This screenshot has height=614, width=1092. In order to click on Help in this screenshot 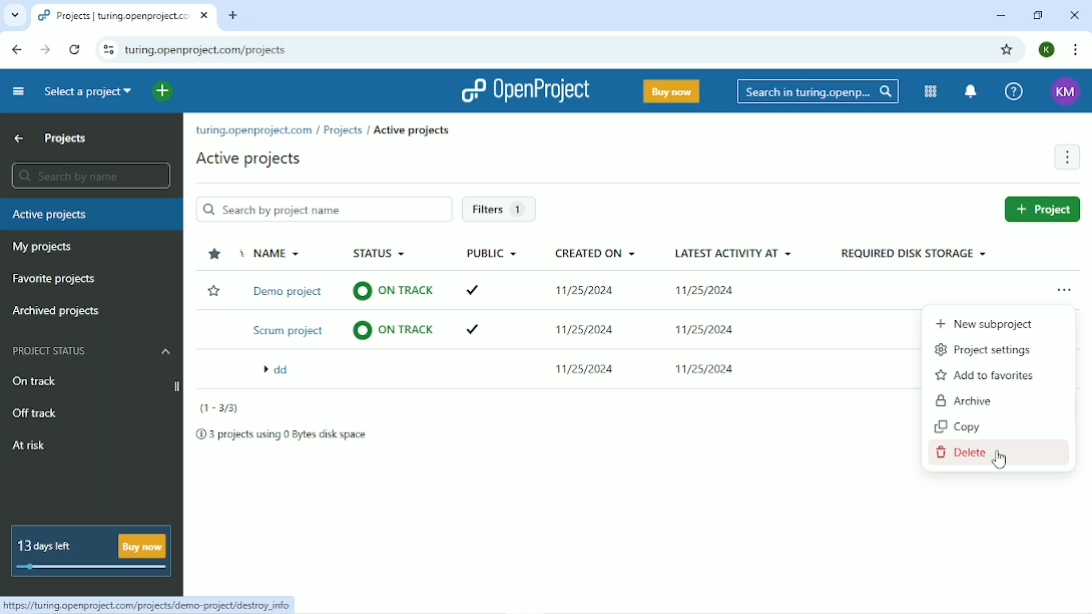, I will do `click(1013, 92)`.